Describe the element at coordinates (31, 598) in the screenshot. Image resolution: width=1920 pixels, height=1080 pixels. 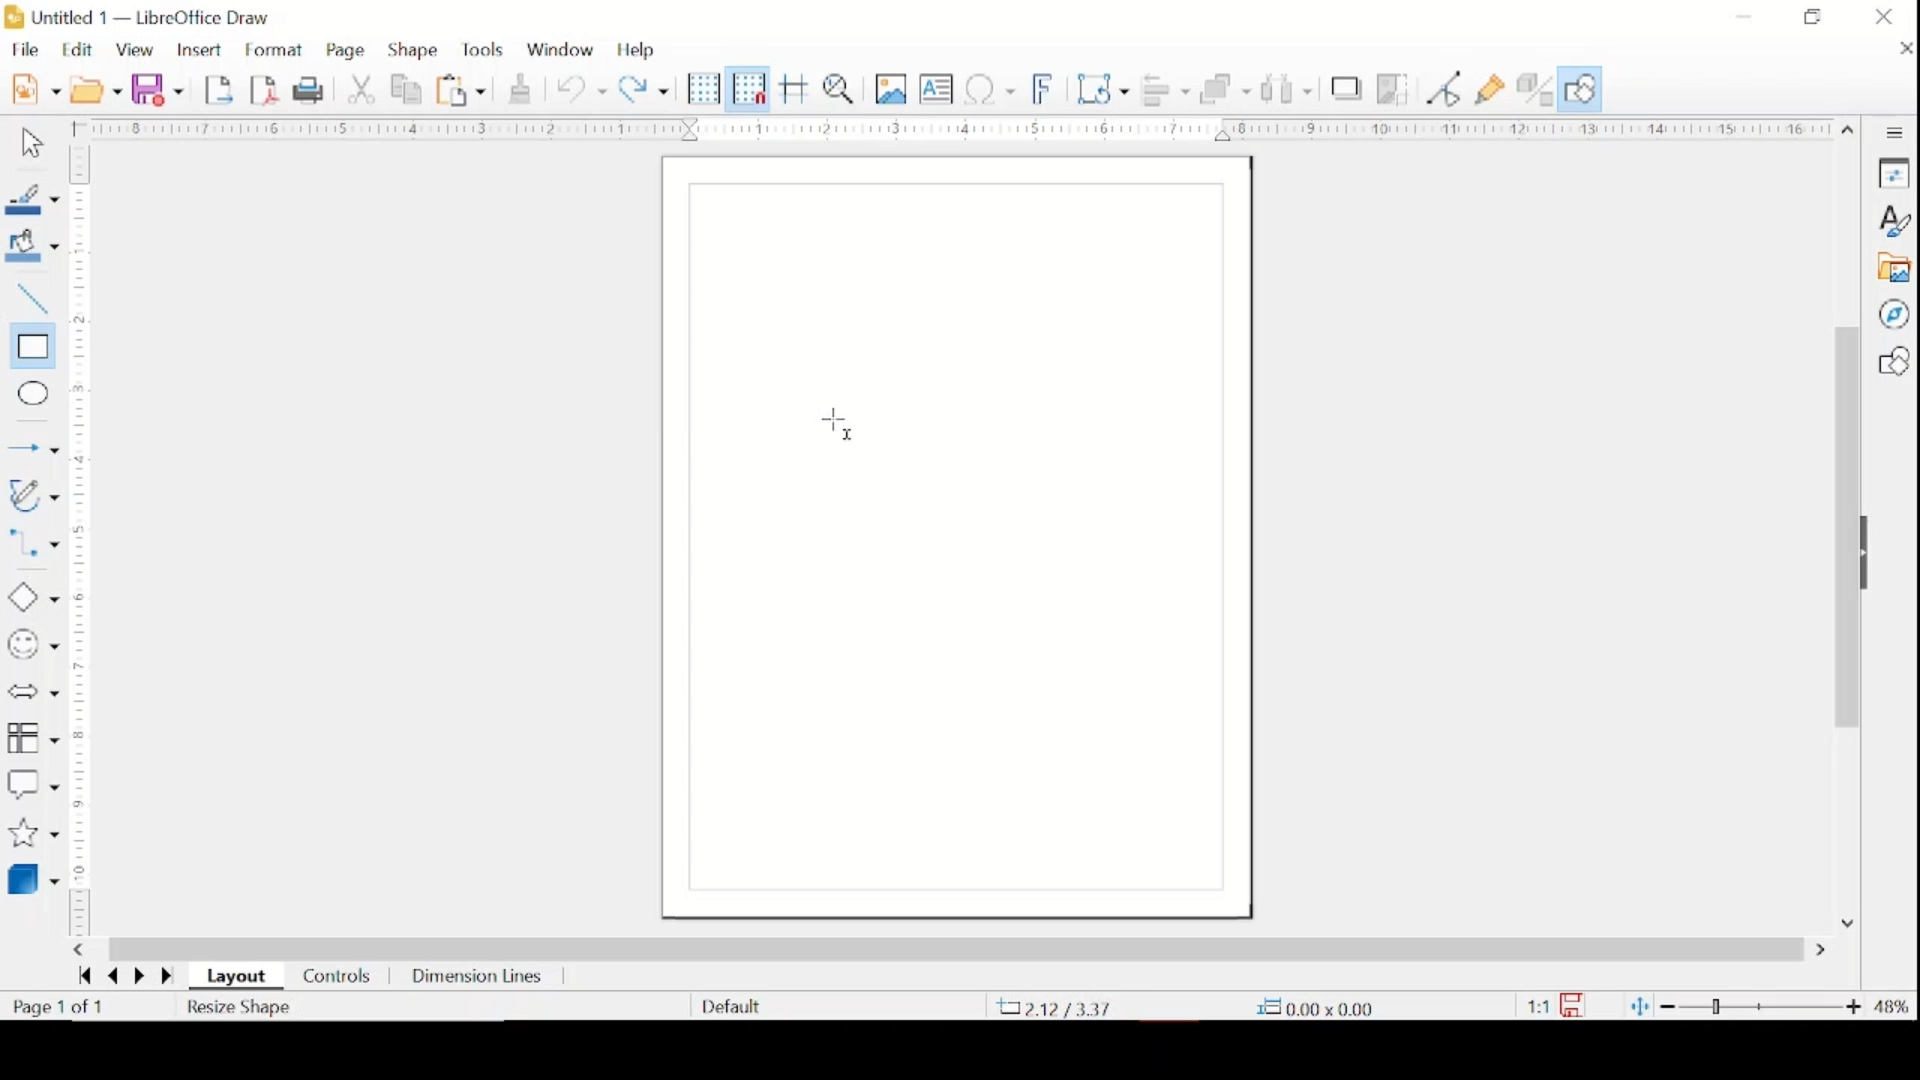
I see `diamond` at that location.